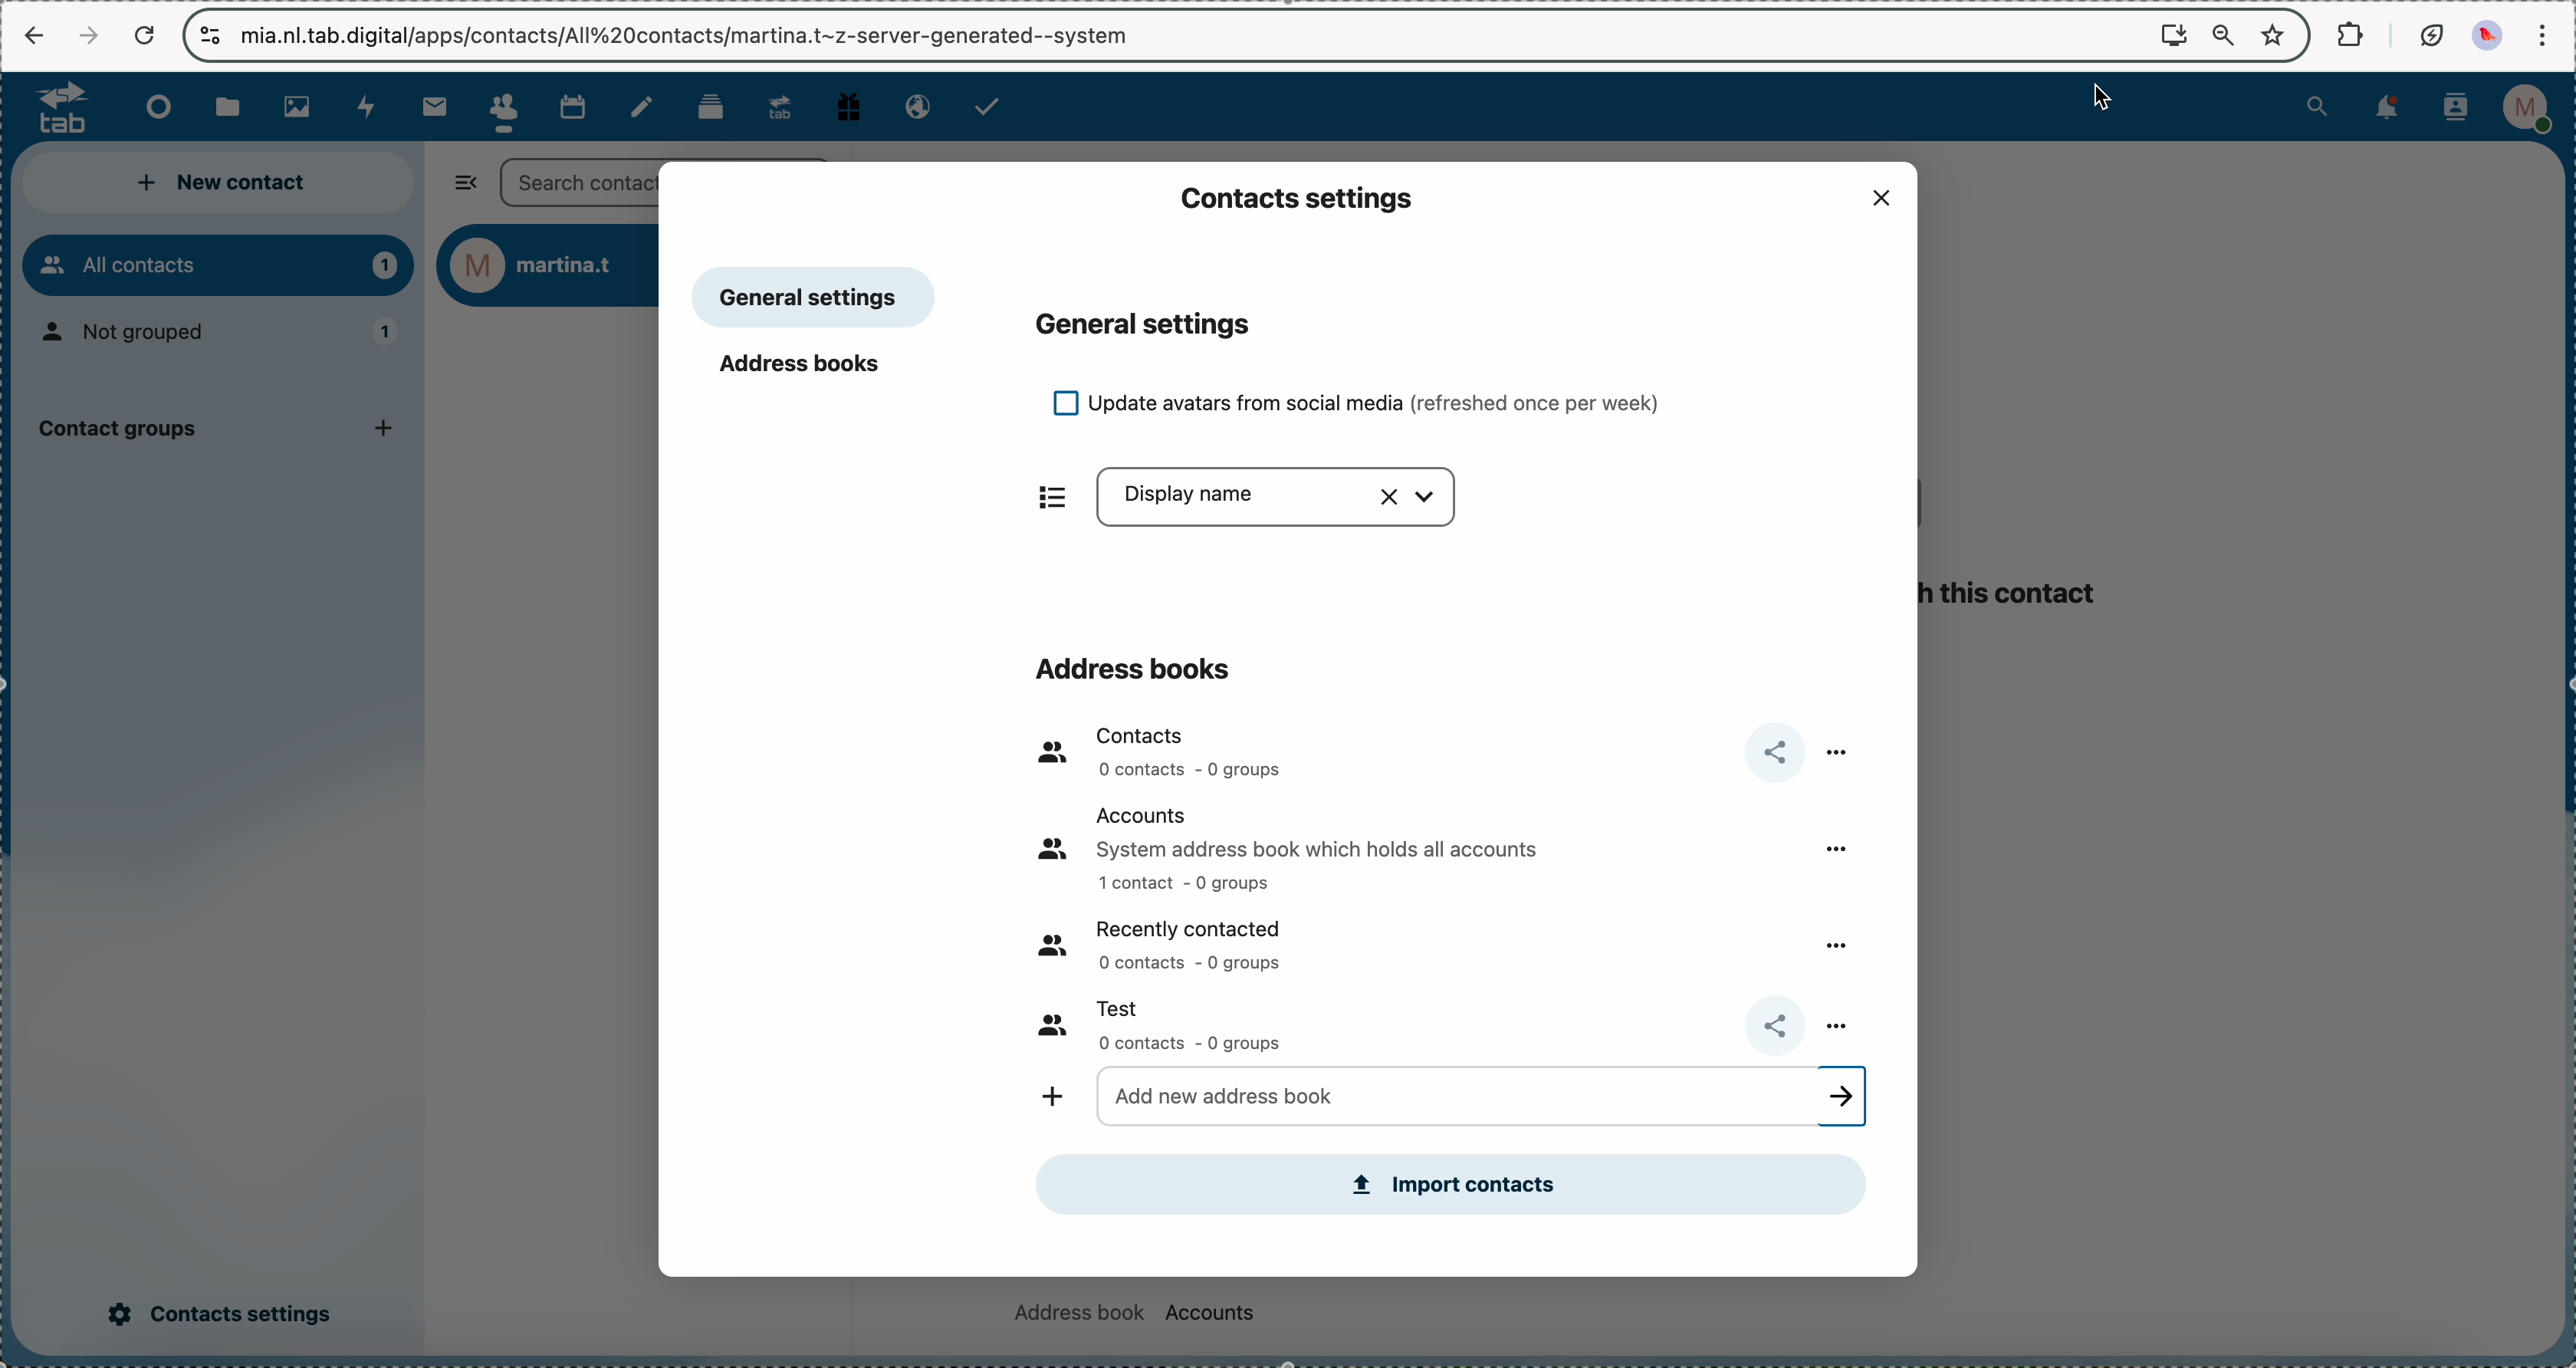 This screenshot has height=1368, width=2576. I want to click on more options, so click(1841, 761).